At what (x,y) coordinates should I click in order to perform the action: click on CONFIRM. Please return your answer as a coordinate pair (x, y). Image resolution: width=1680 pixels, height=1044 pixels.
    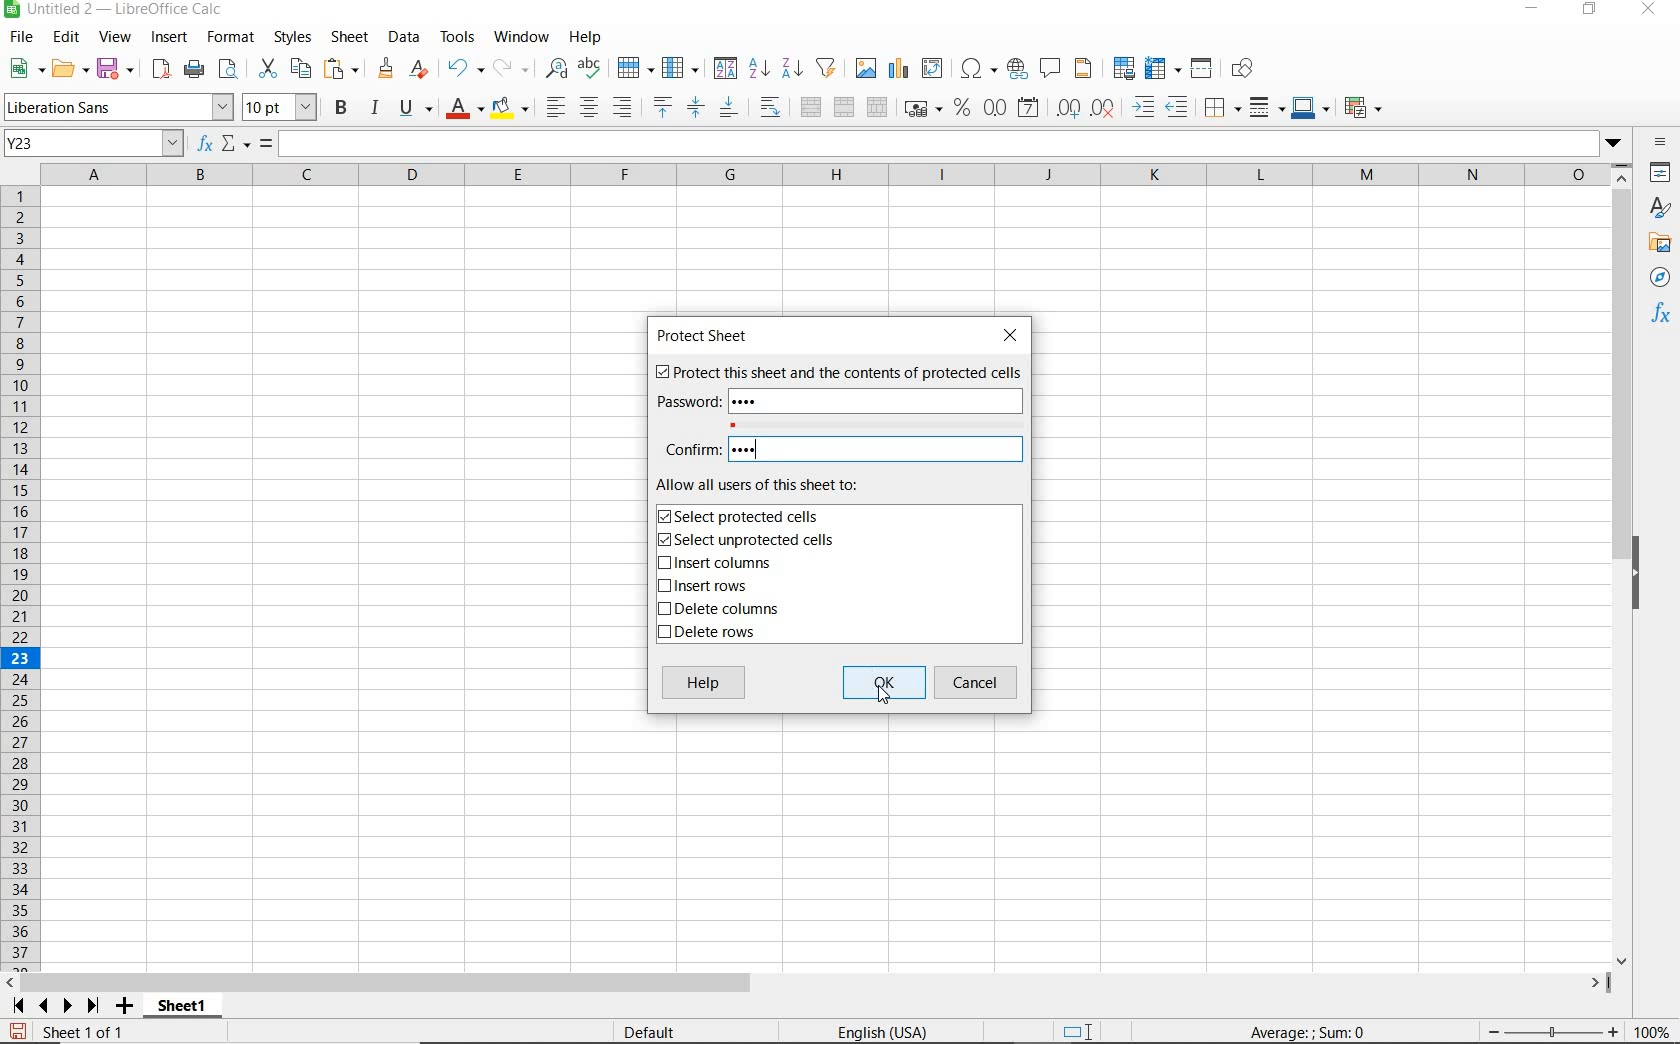
    Looking at the image, I should click on (686, 450).